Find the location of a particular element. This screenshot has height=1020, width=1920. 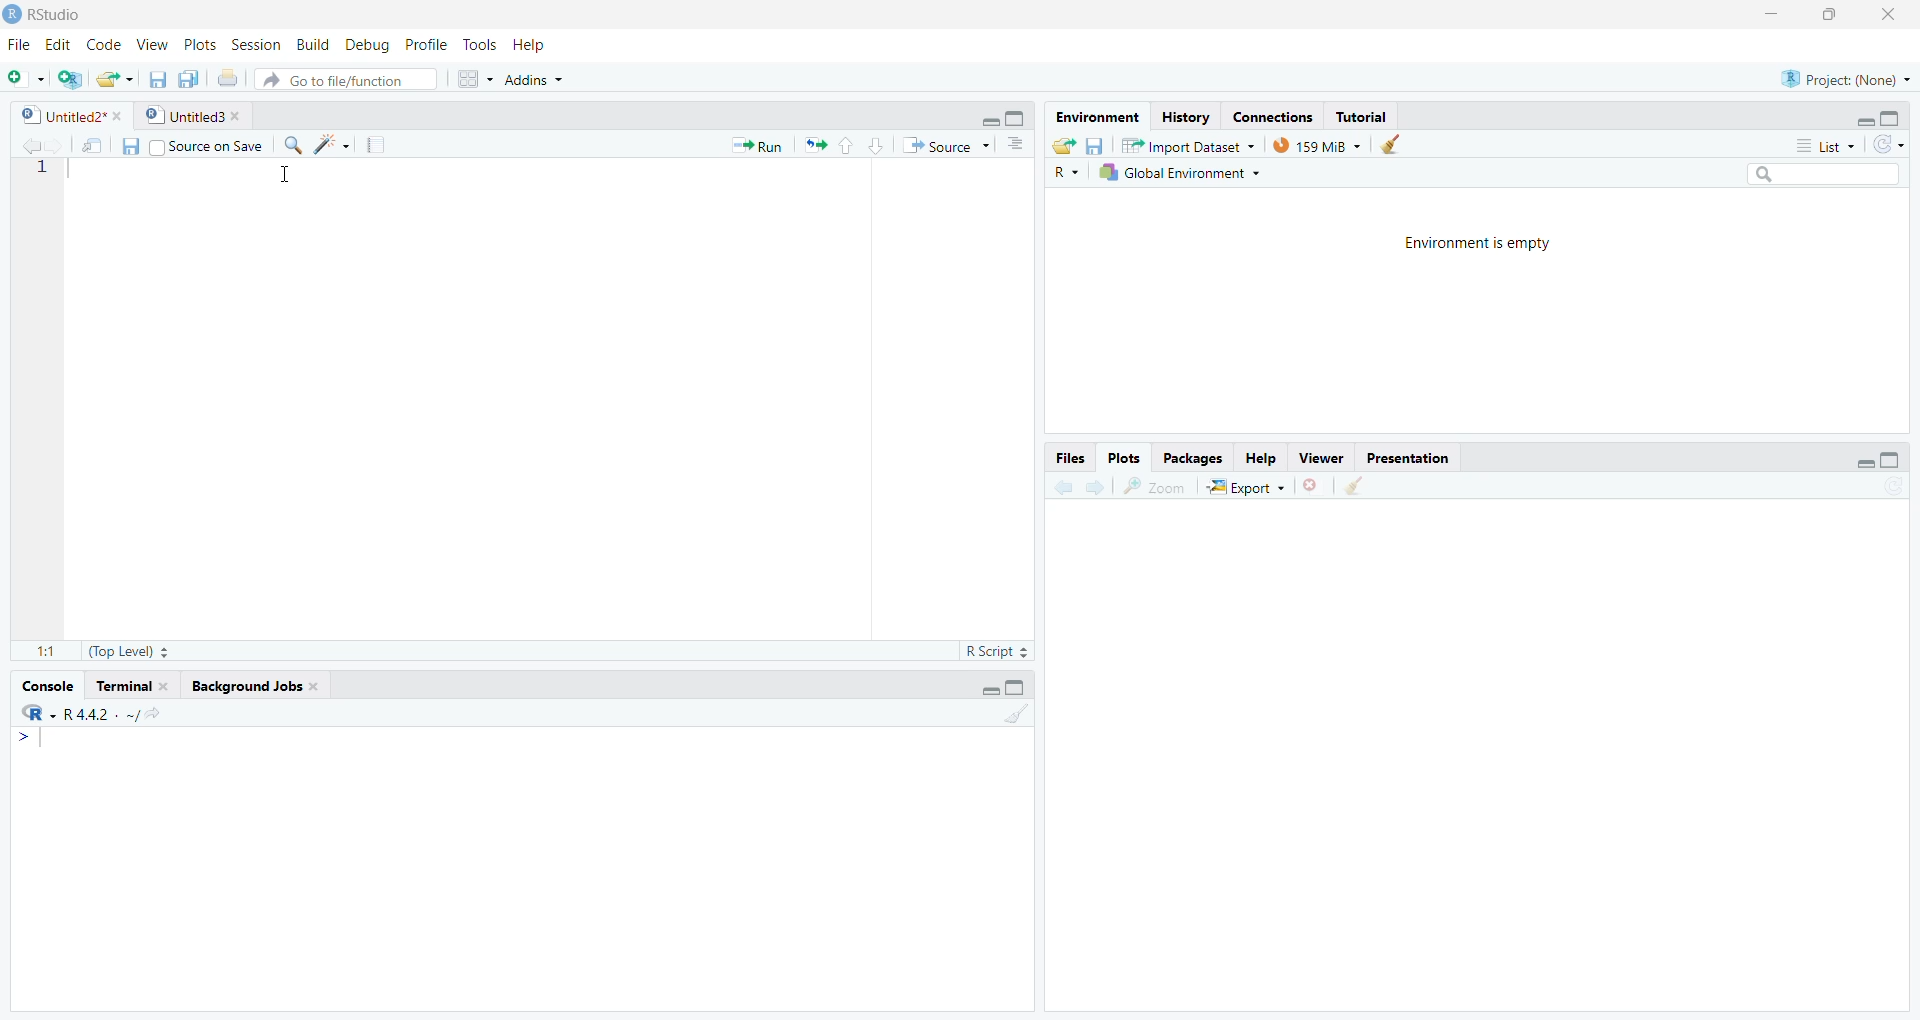

Tools is located at coordinates (478, 42).